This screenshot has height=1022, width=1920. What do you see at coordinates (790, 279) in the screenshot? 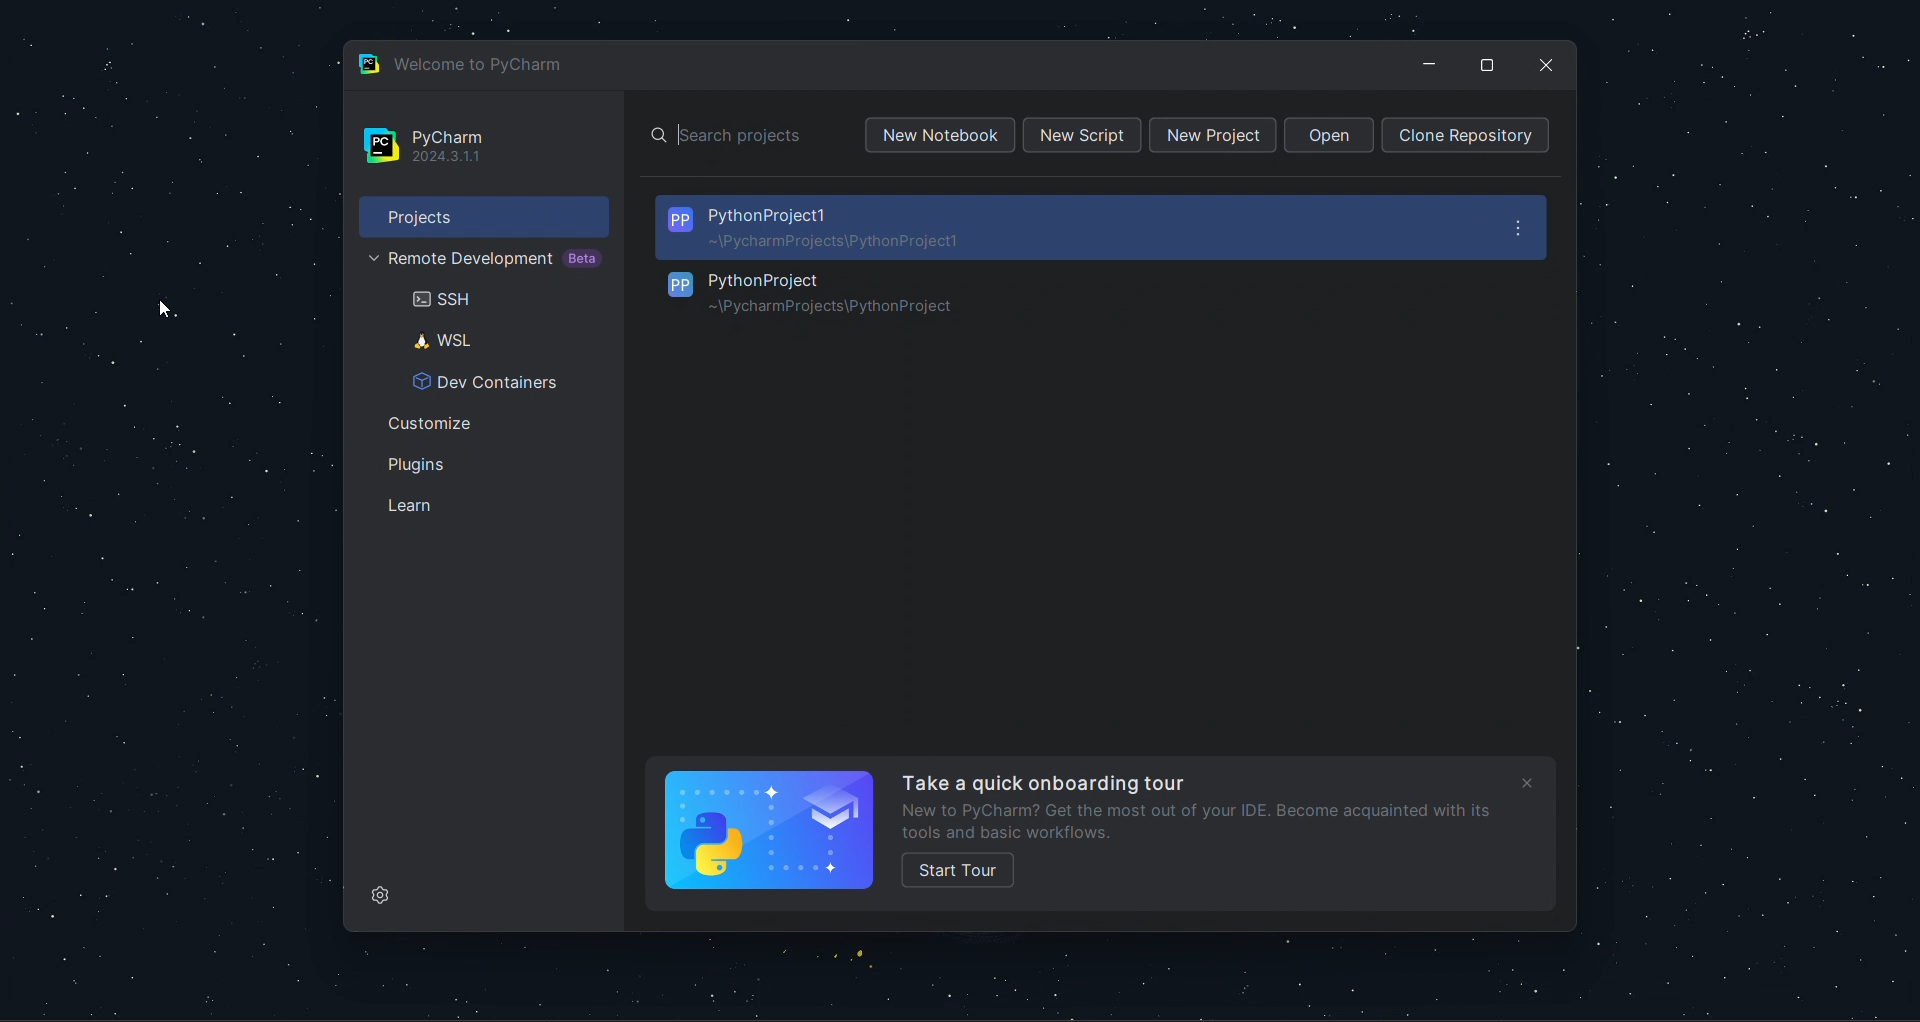
I see `PythonProject` at bounding box center [790, 279].